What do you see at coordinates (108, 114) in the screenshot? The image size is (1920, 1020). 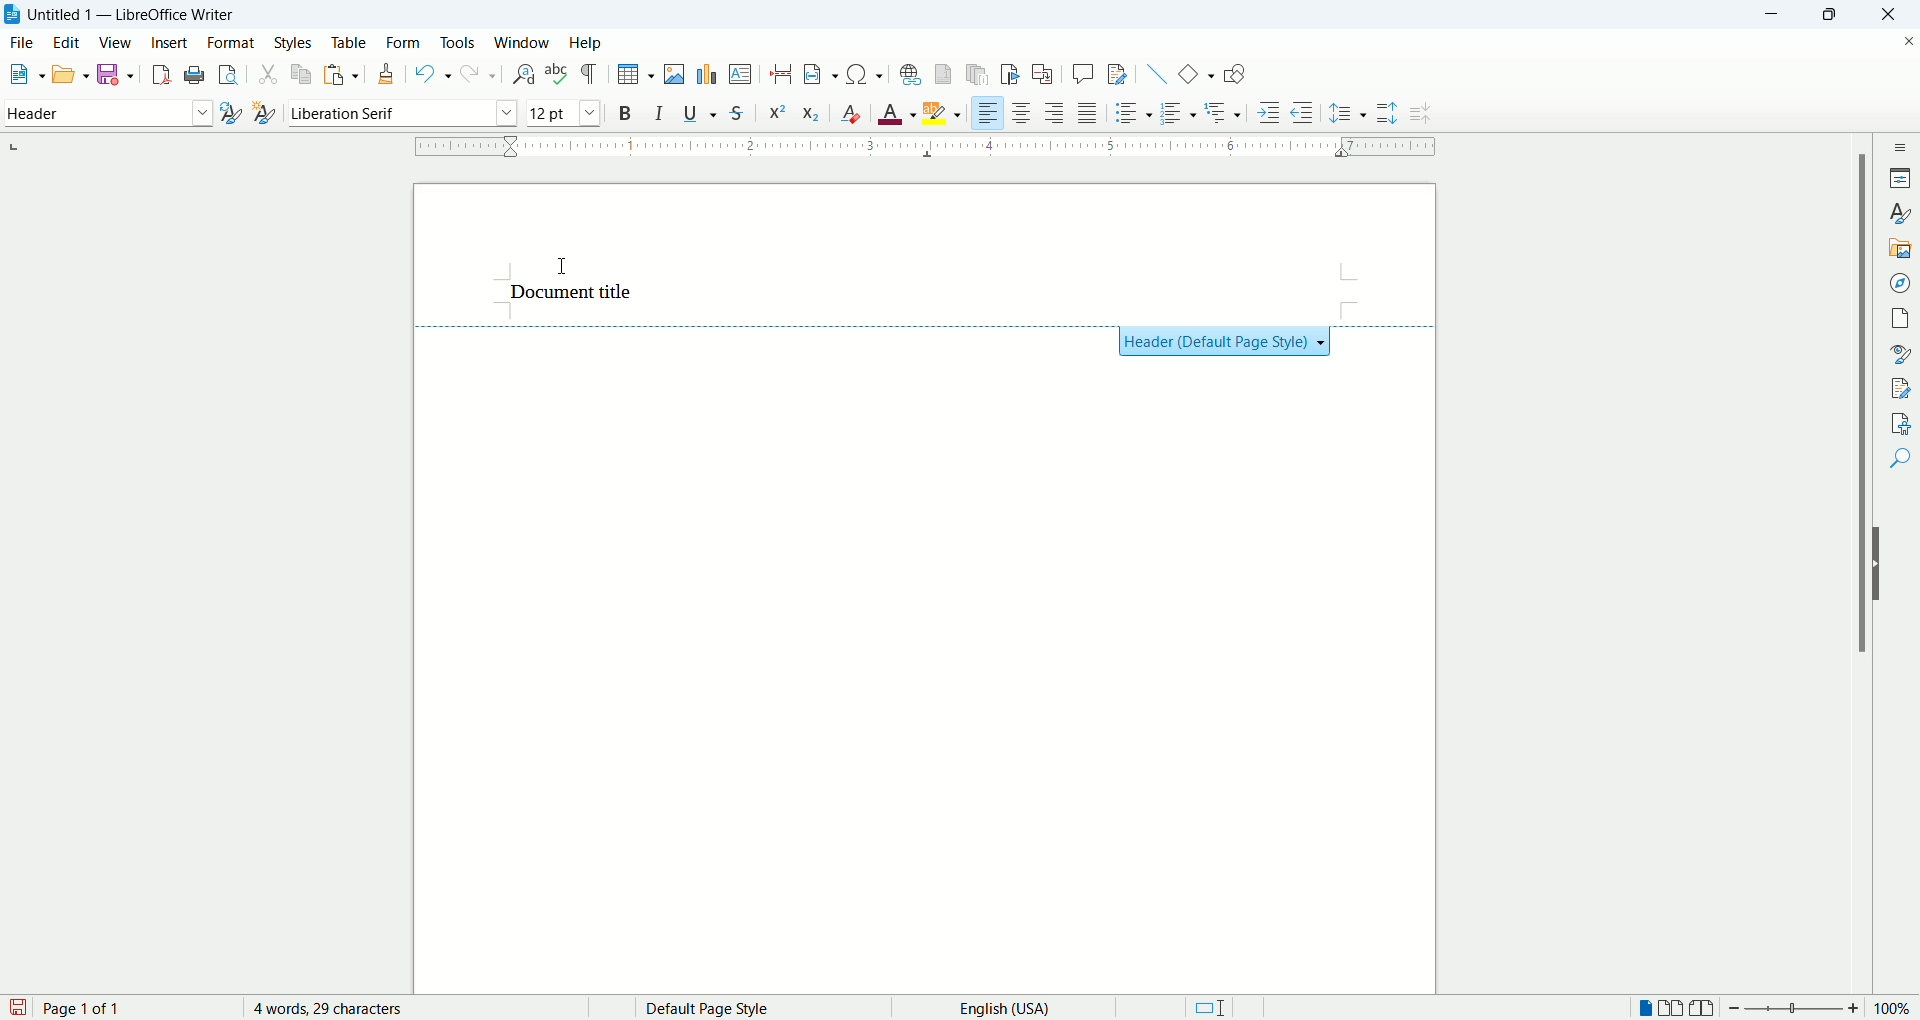 I see `paragraph style` at bounding box center [108, 114].